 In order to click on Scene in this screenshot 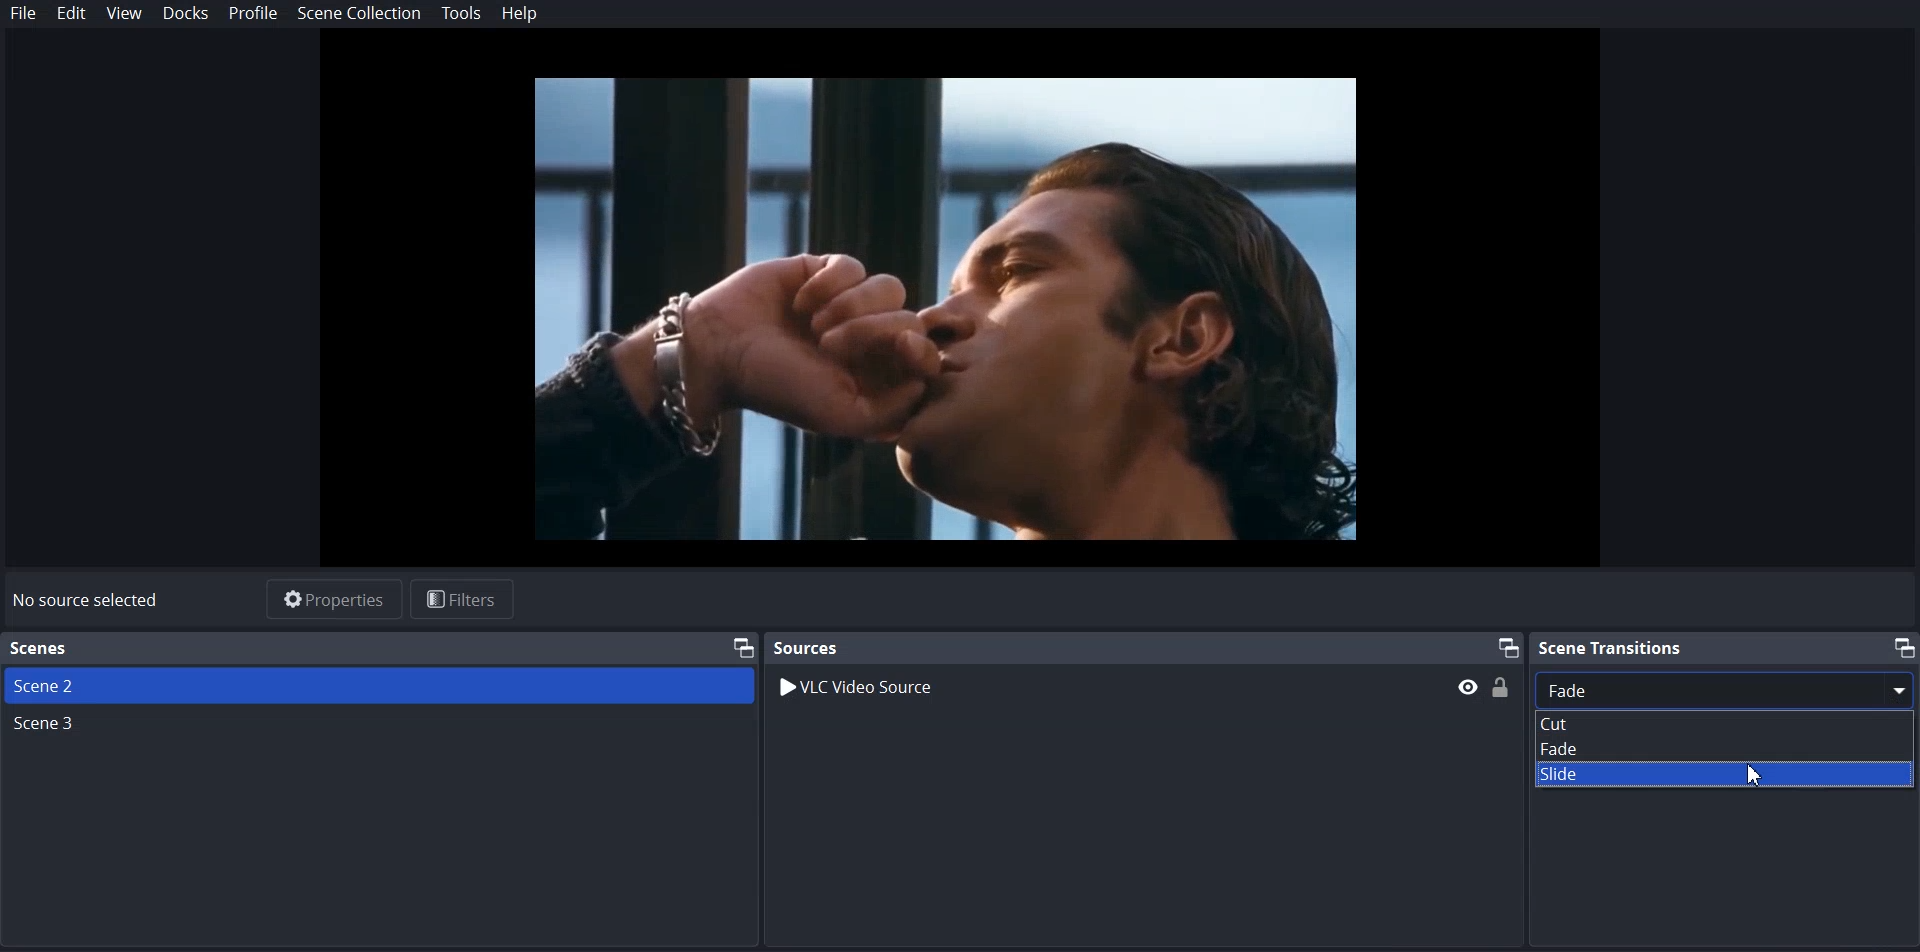, I will do `click(378, 685)`.